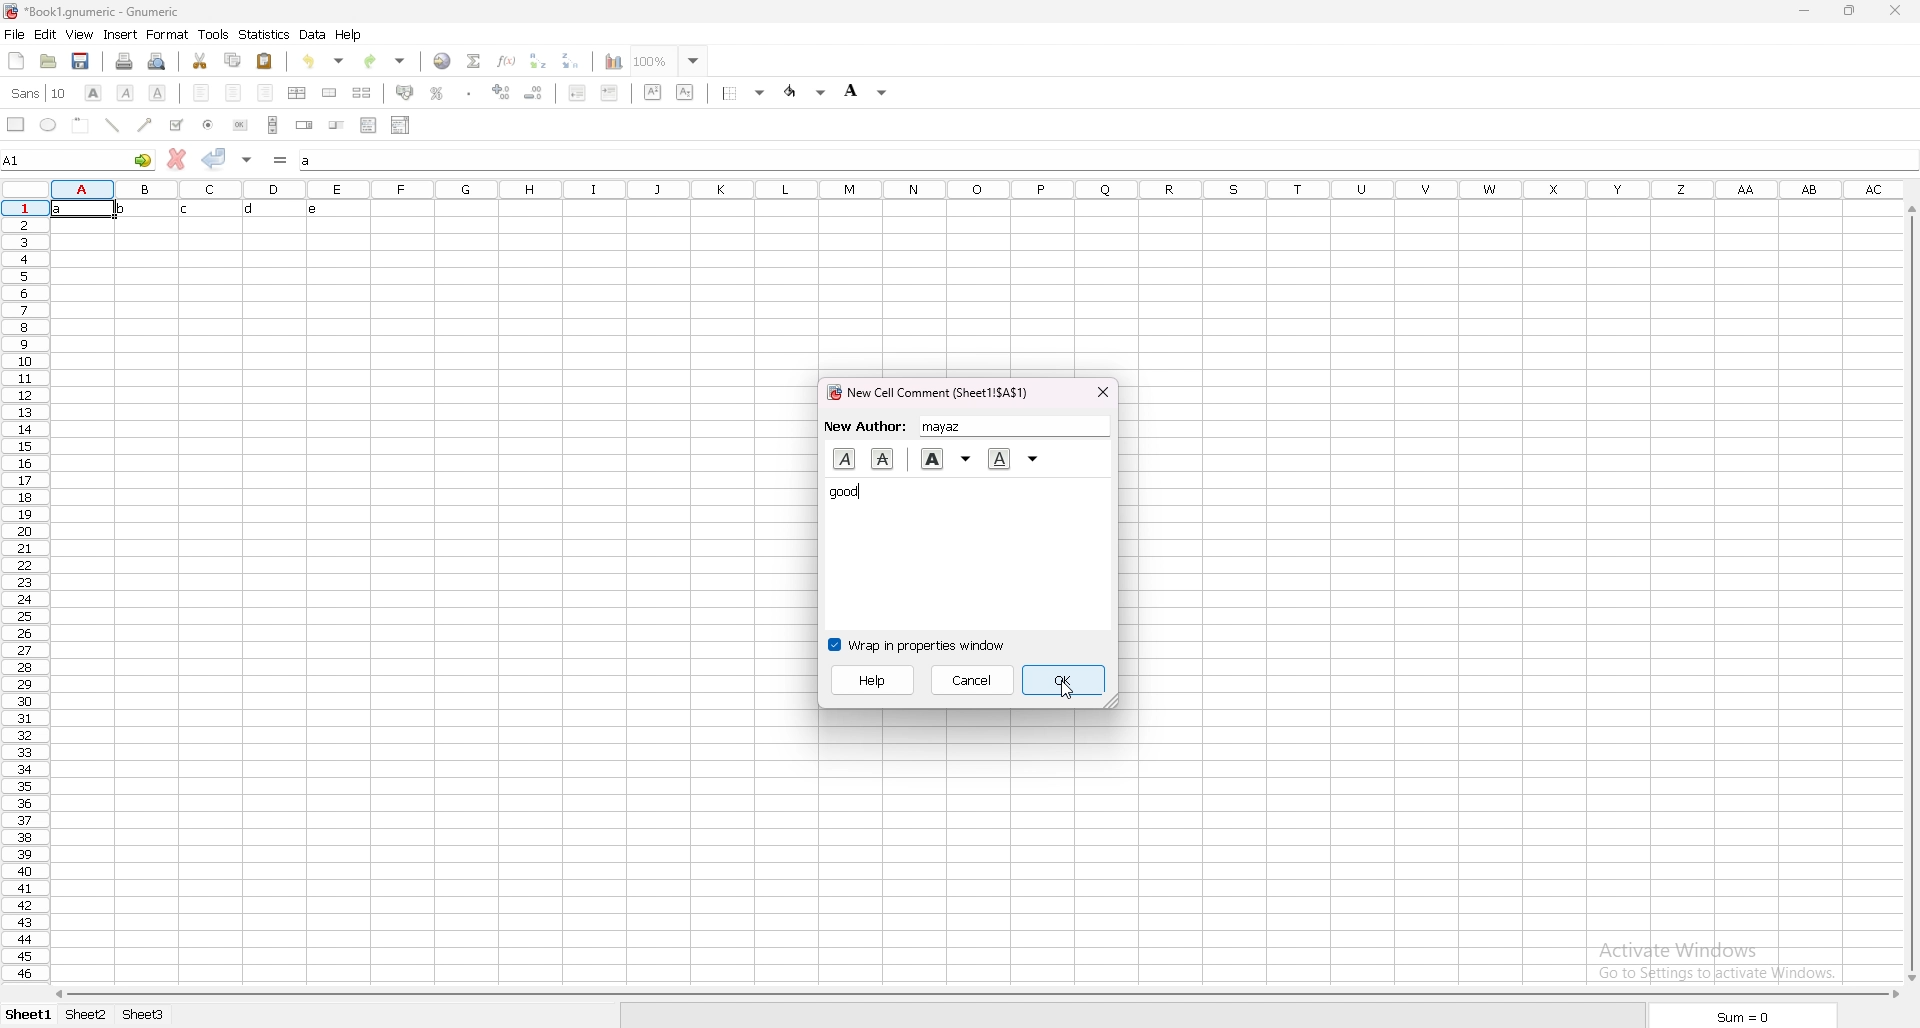 This screenshot has width=1920, height=1028. Describe the element at coordinates (654, 93) in the screenshot. I see `superscript` at that location.